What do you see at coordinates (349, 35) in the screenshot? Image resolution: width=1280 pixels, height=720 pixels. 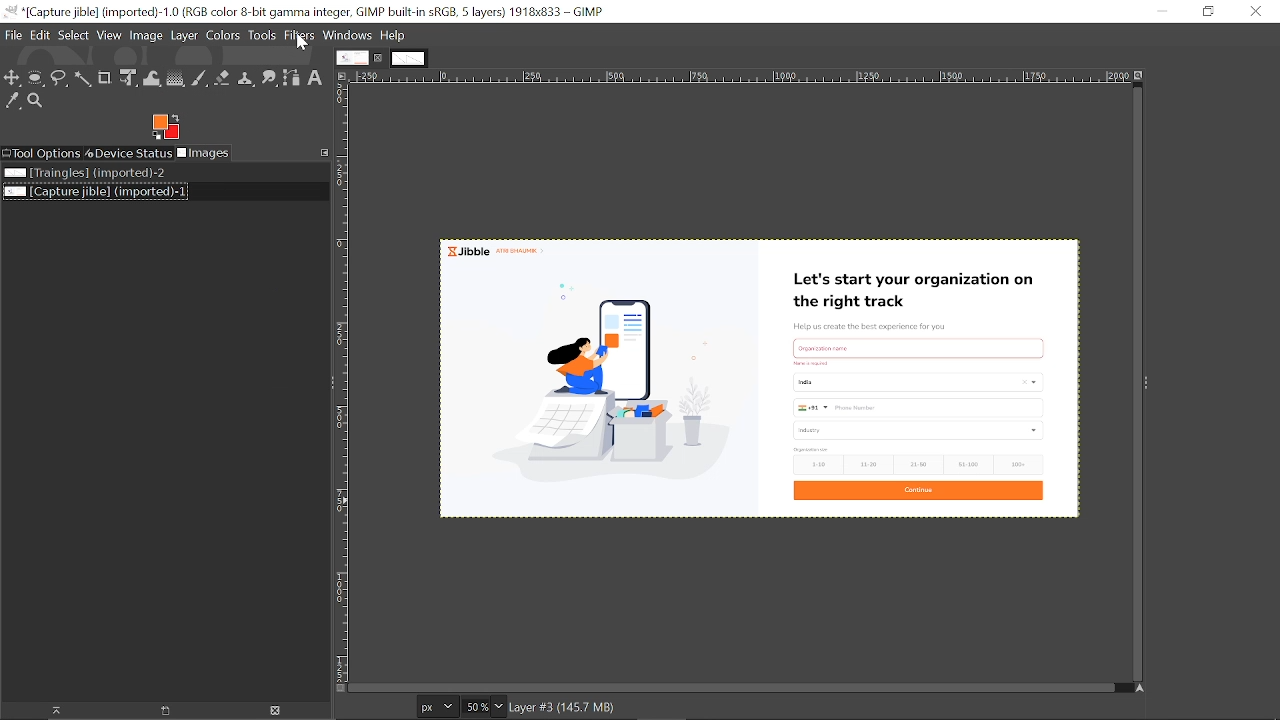 I see `Windows` at bounding box center [349, 35].